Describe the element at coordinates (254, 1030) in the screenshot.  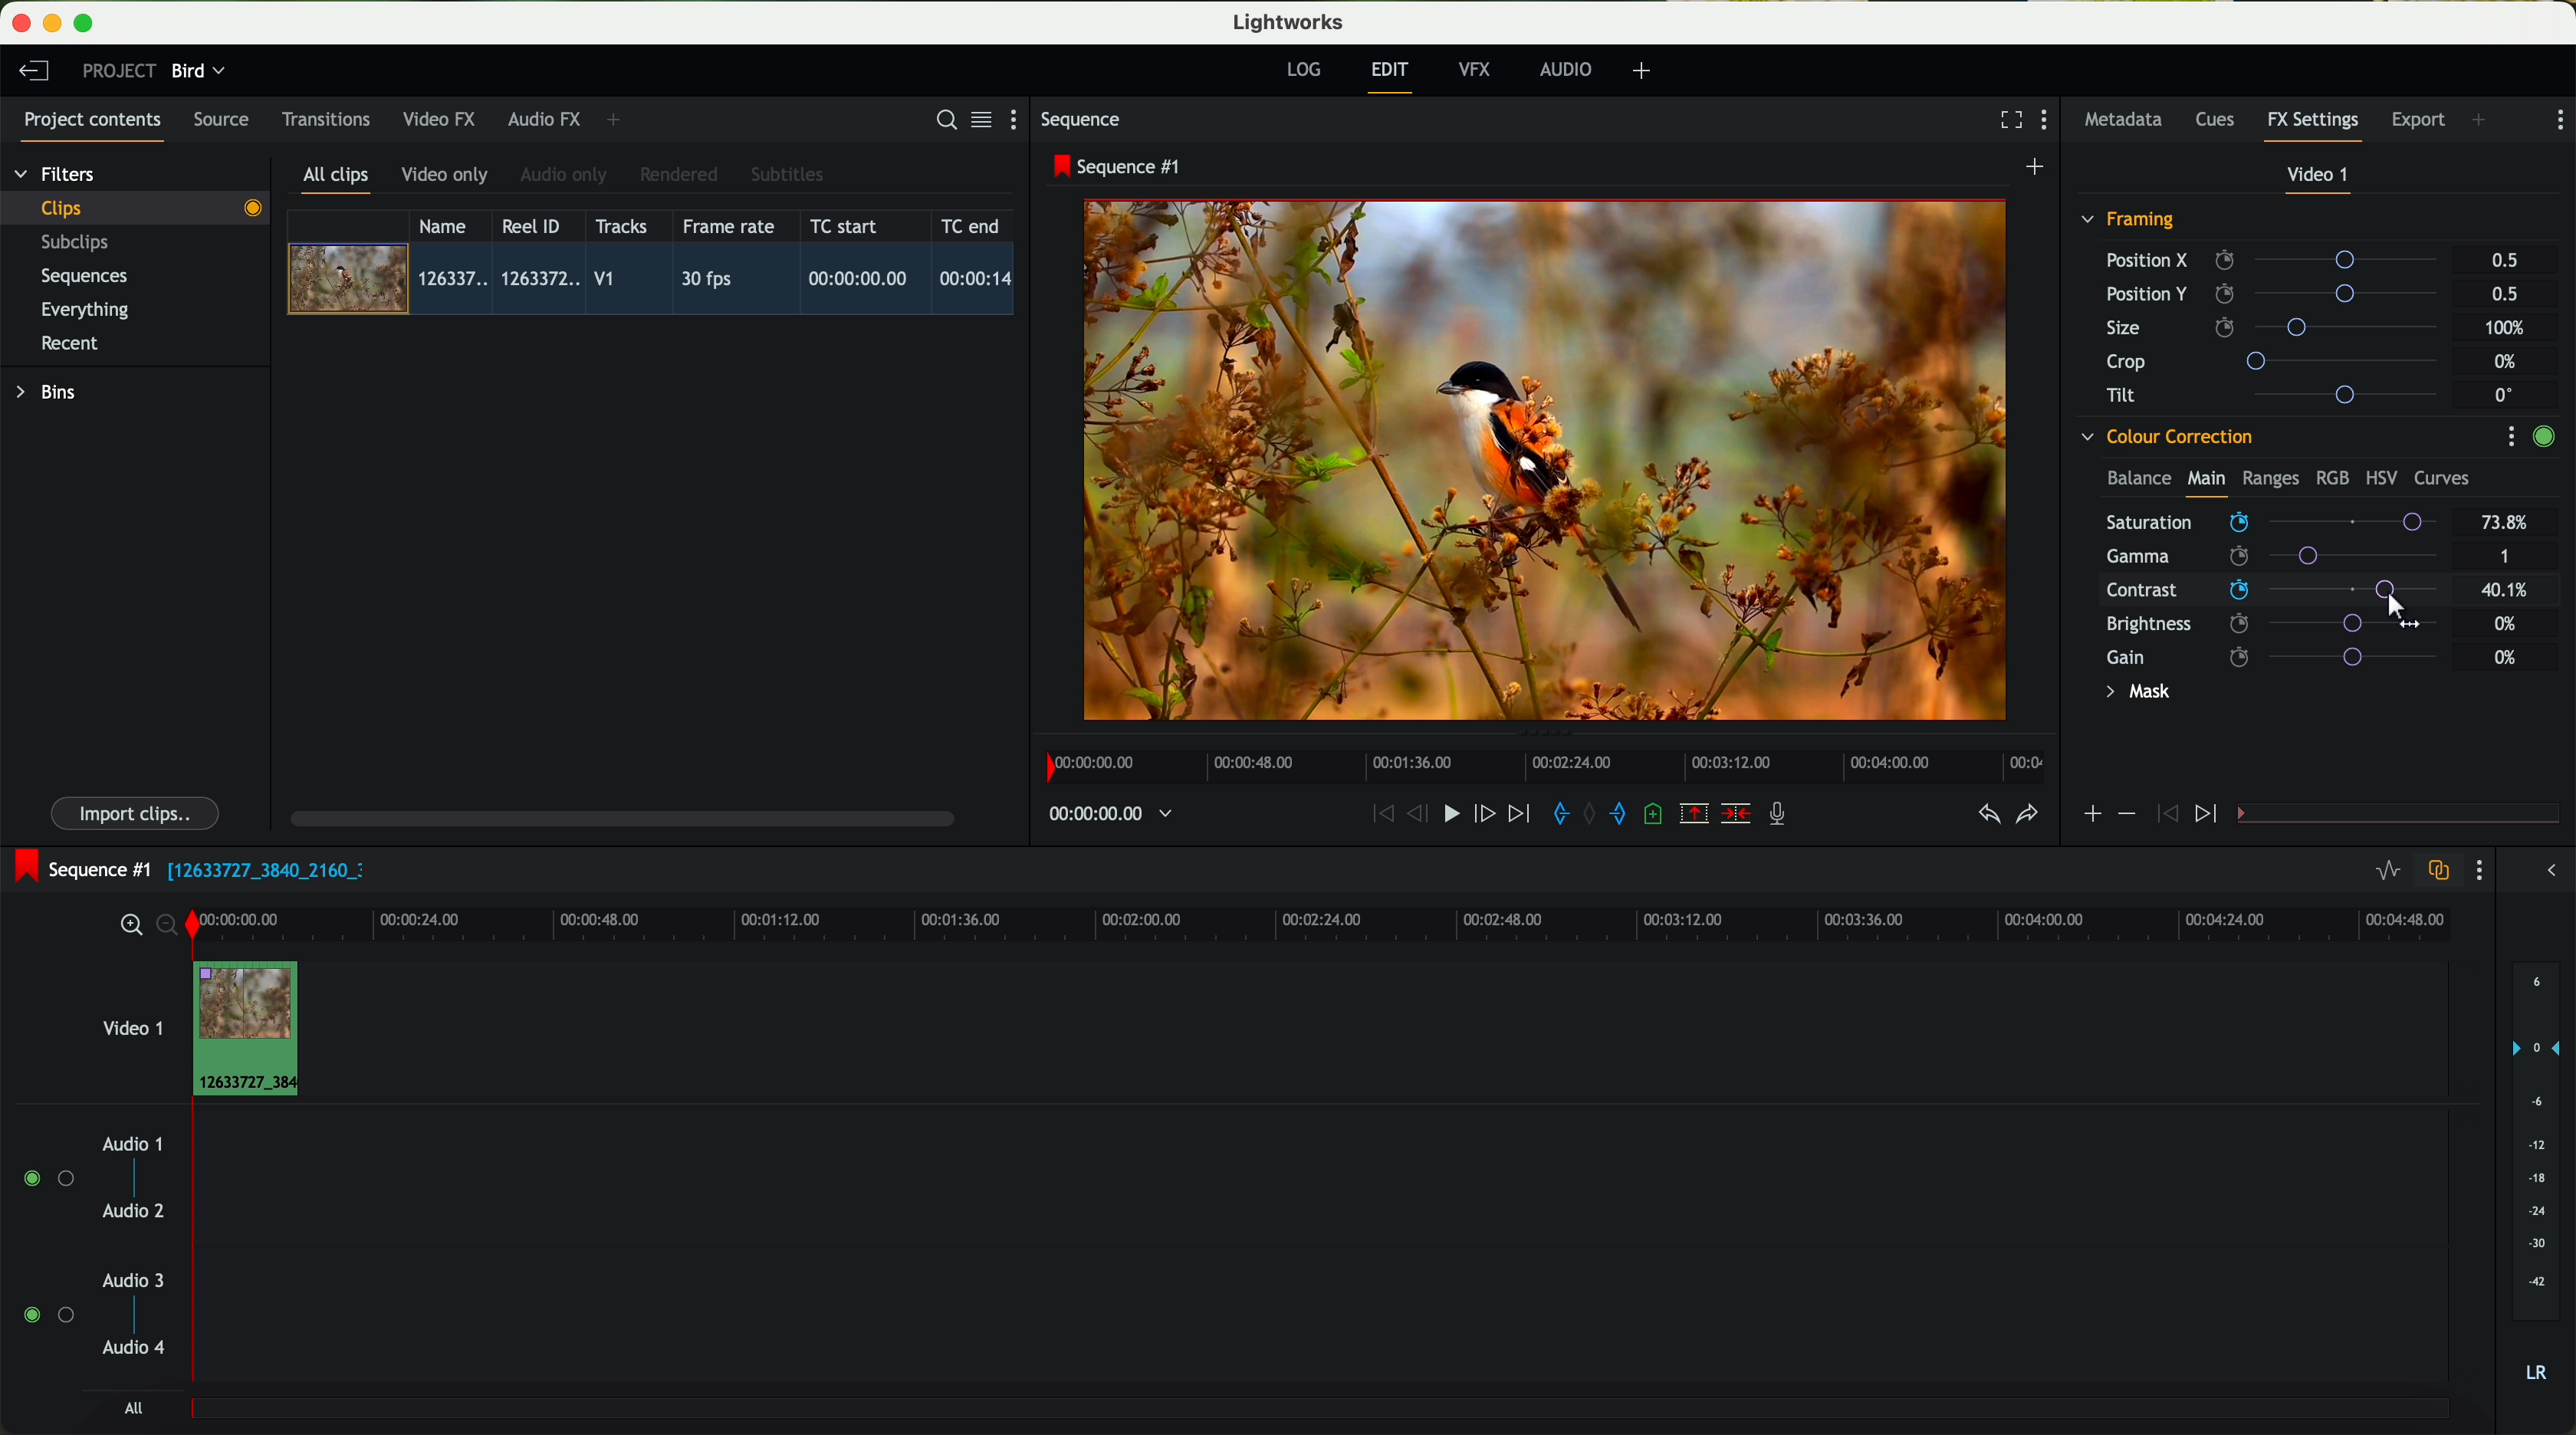
I see `drag video to video track 1` at that location.